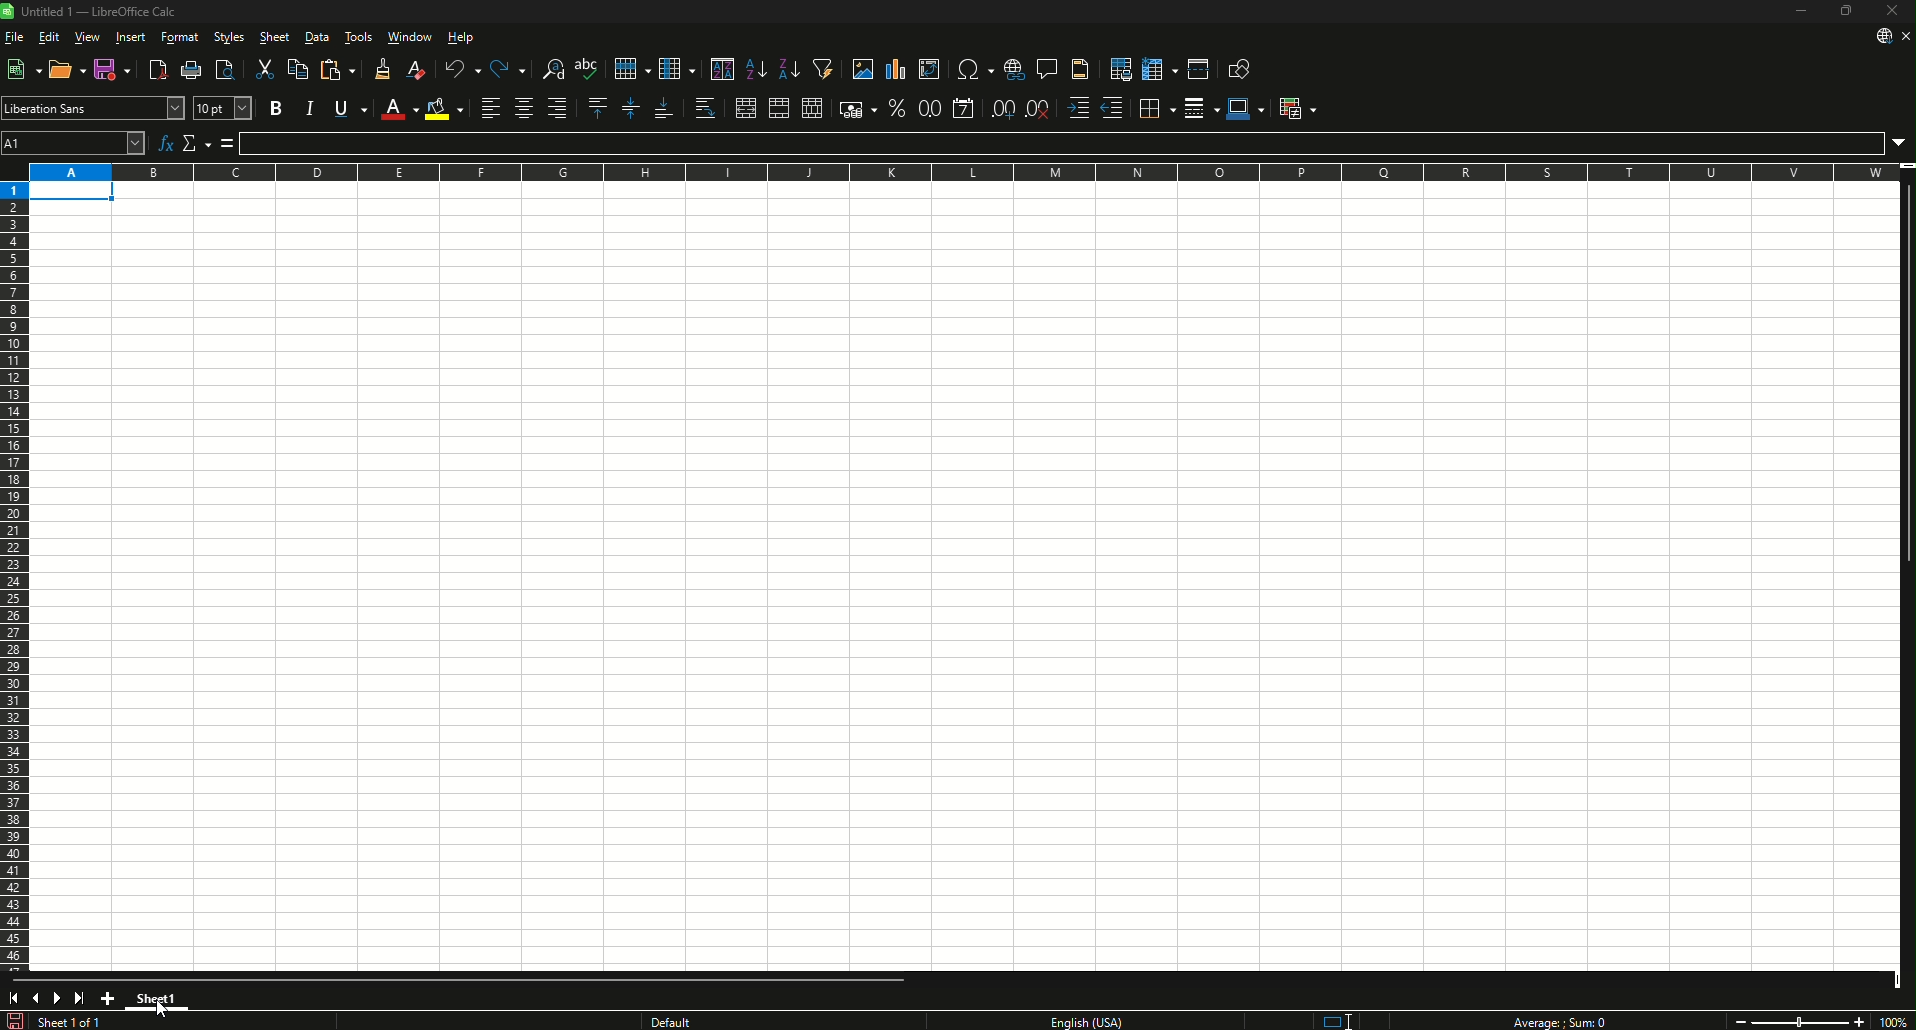 The width and height of the screenshot is (1916, 1030). Describe the element at coordinates (963, 172) in the screenshot. I see `Column names` at that location.